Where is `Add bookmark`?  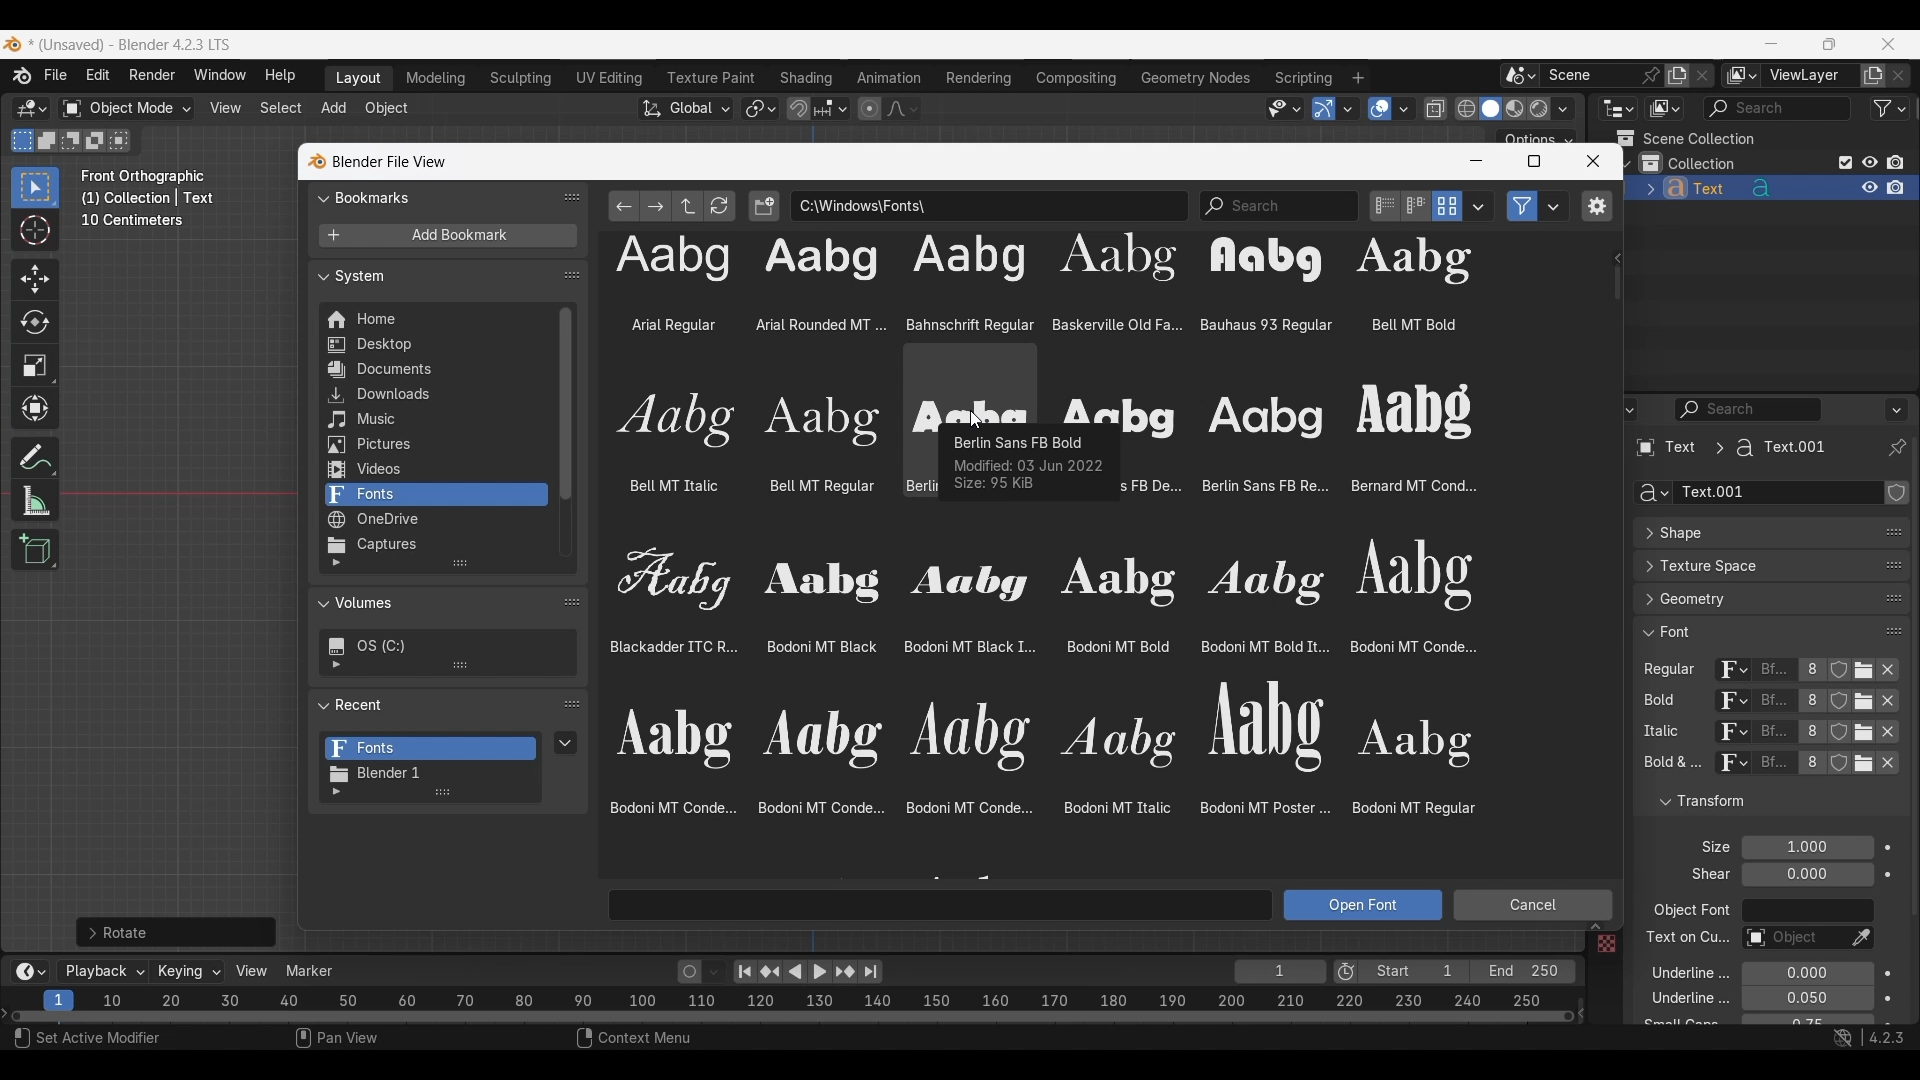
Add bookmark is located at coordinates (447, 236).